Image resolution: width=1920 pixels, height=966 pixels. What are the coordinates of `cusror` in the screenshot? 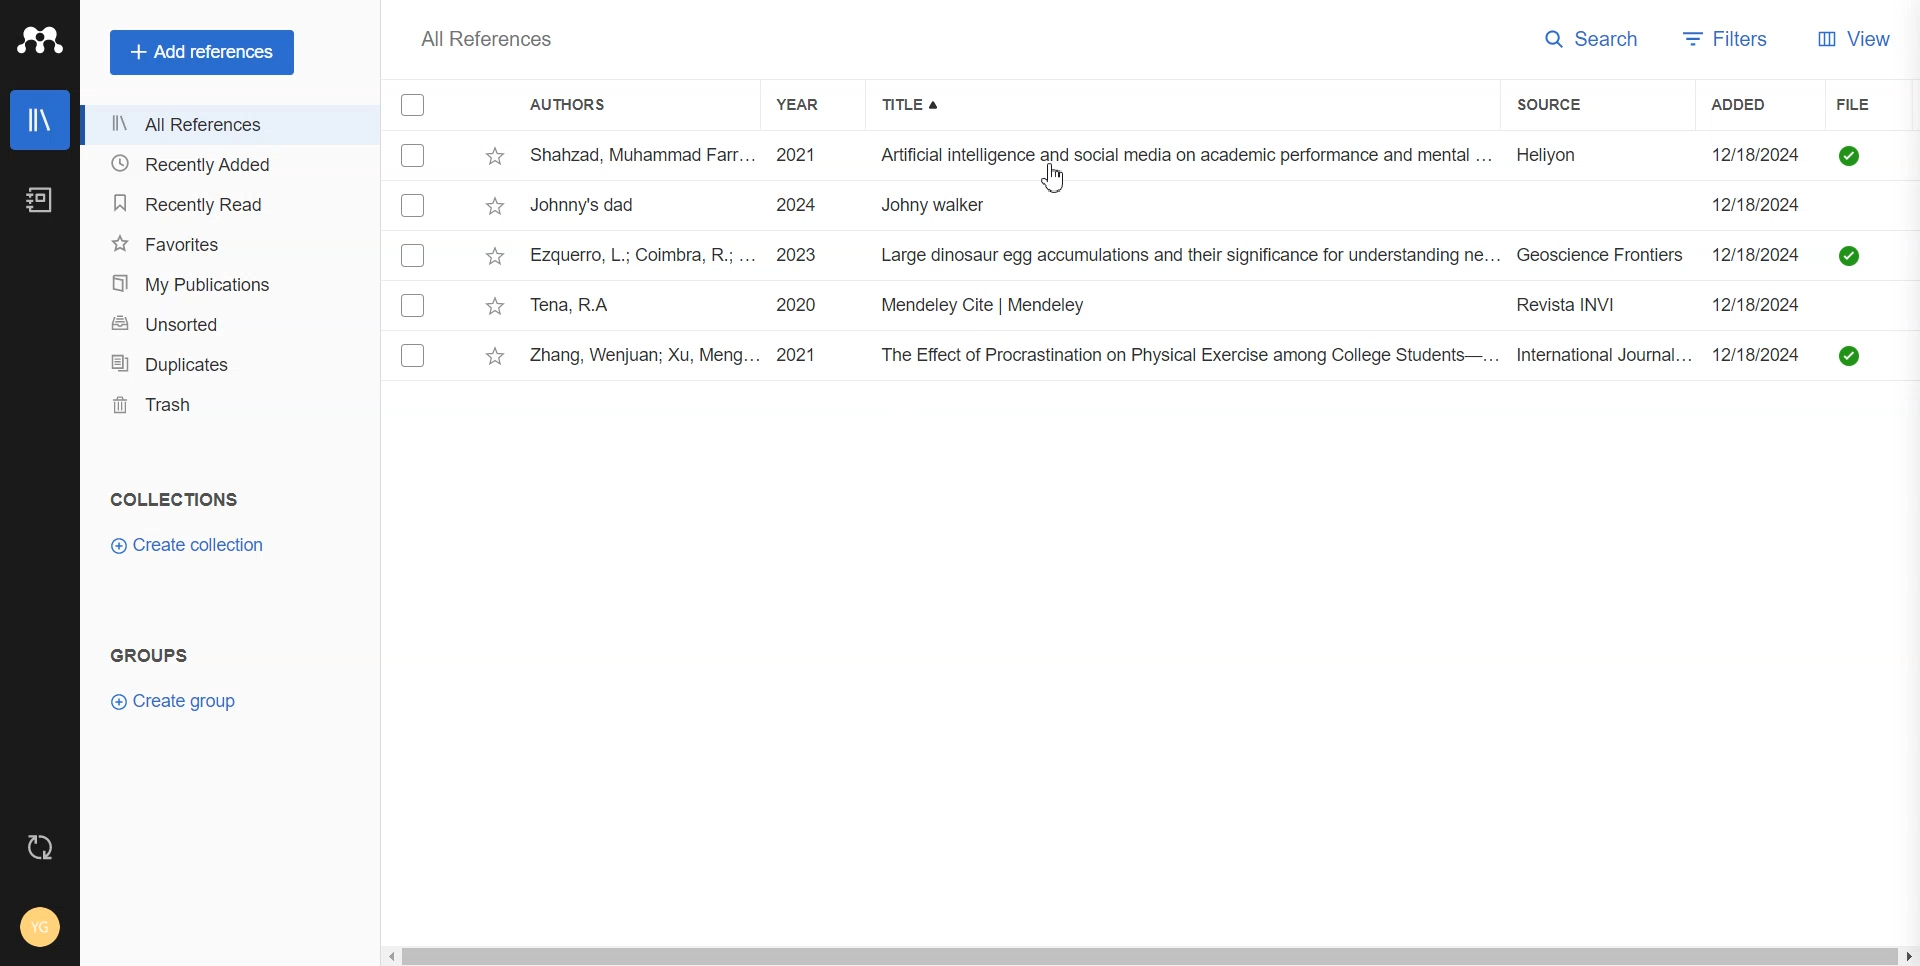 It's located at (1053, 179).